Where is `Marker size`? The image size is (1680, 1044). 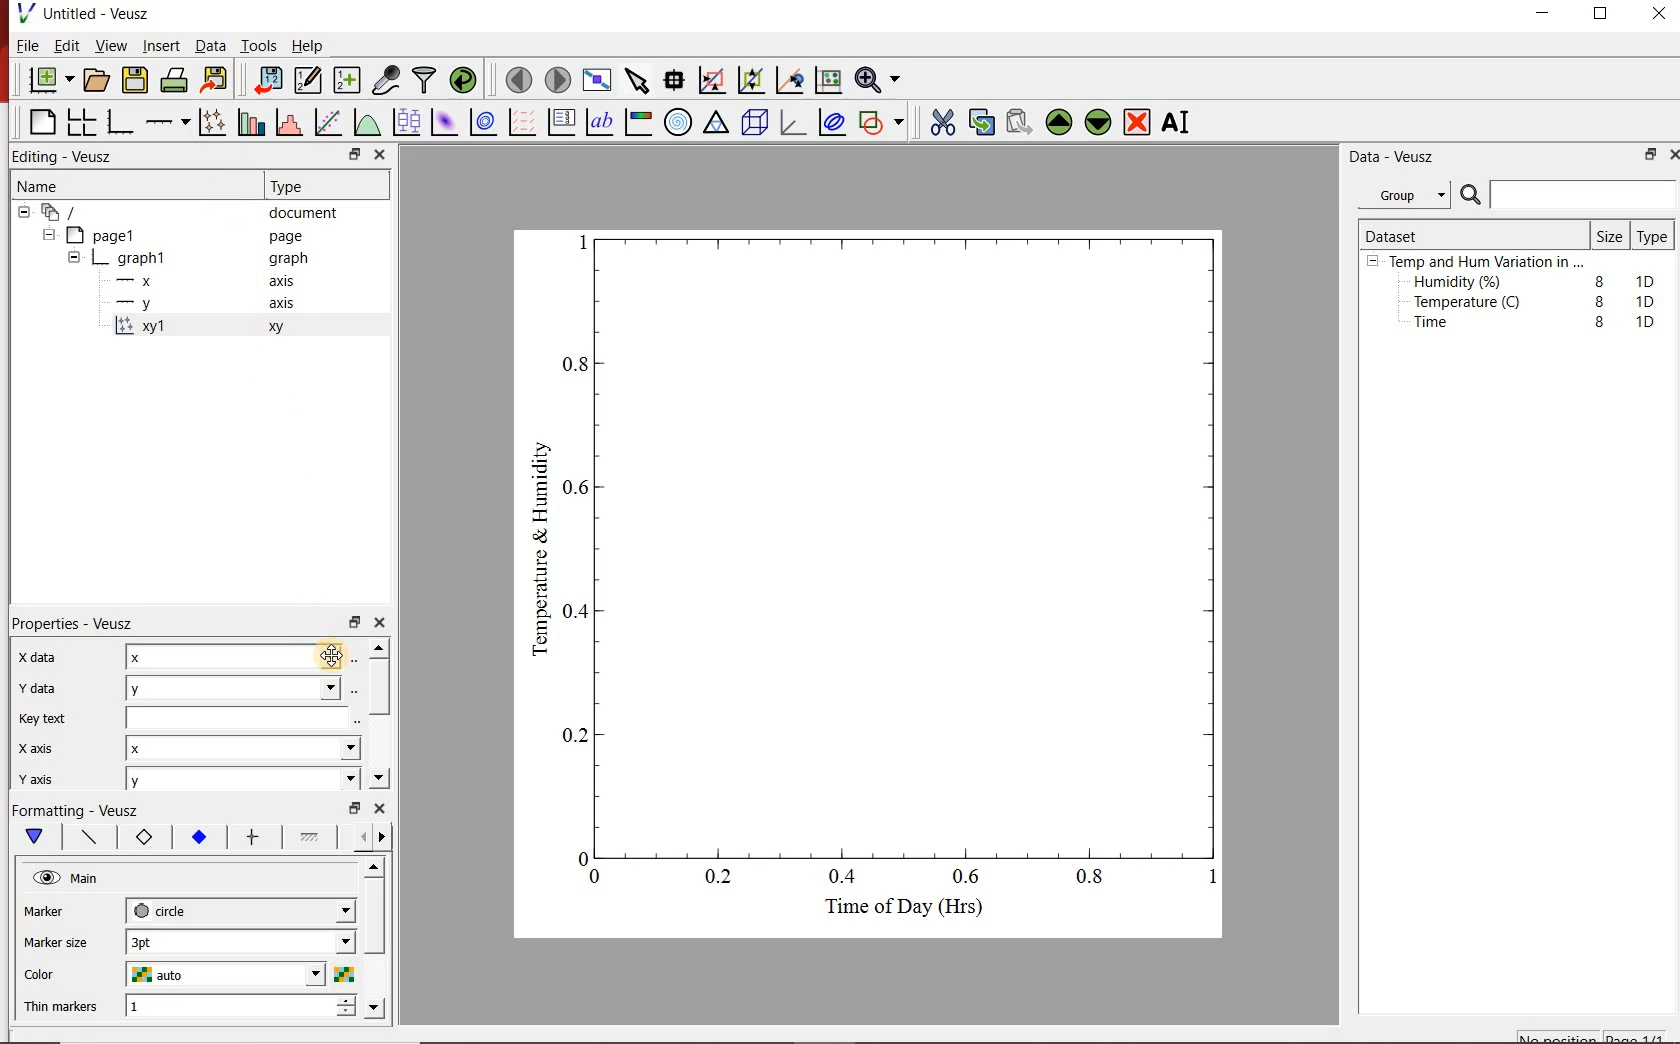 Marker size is located at coordinates (65, 940).